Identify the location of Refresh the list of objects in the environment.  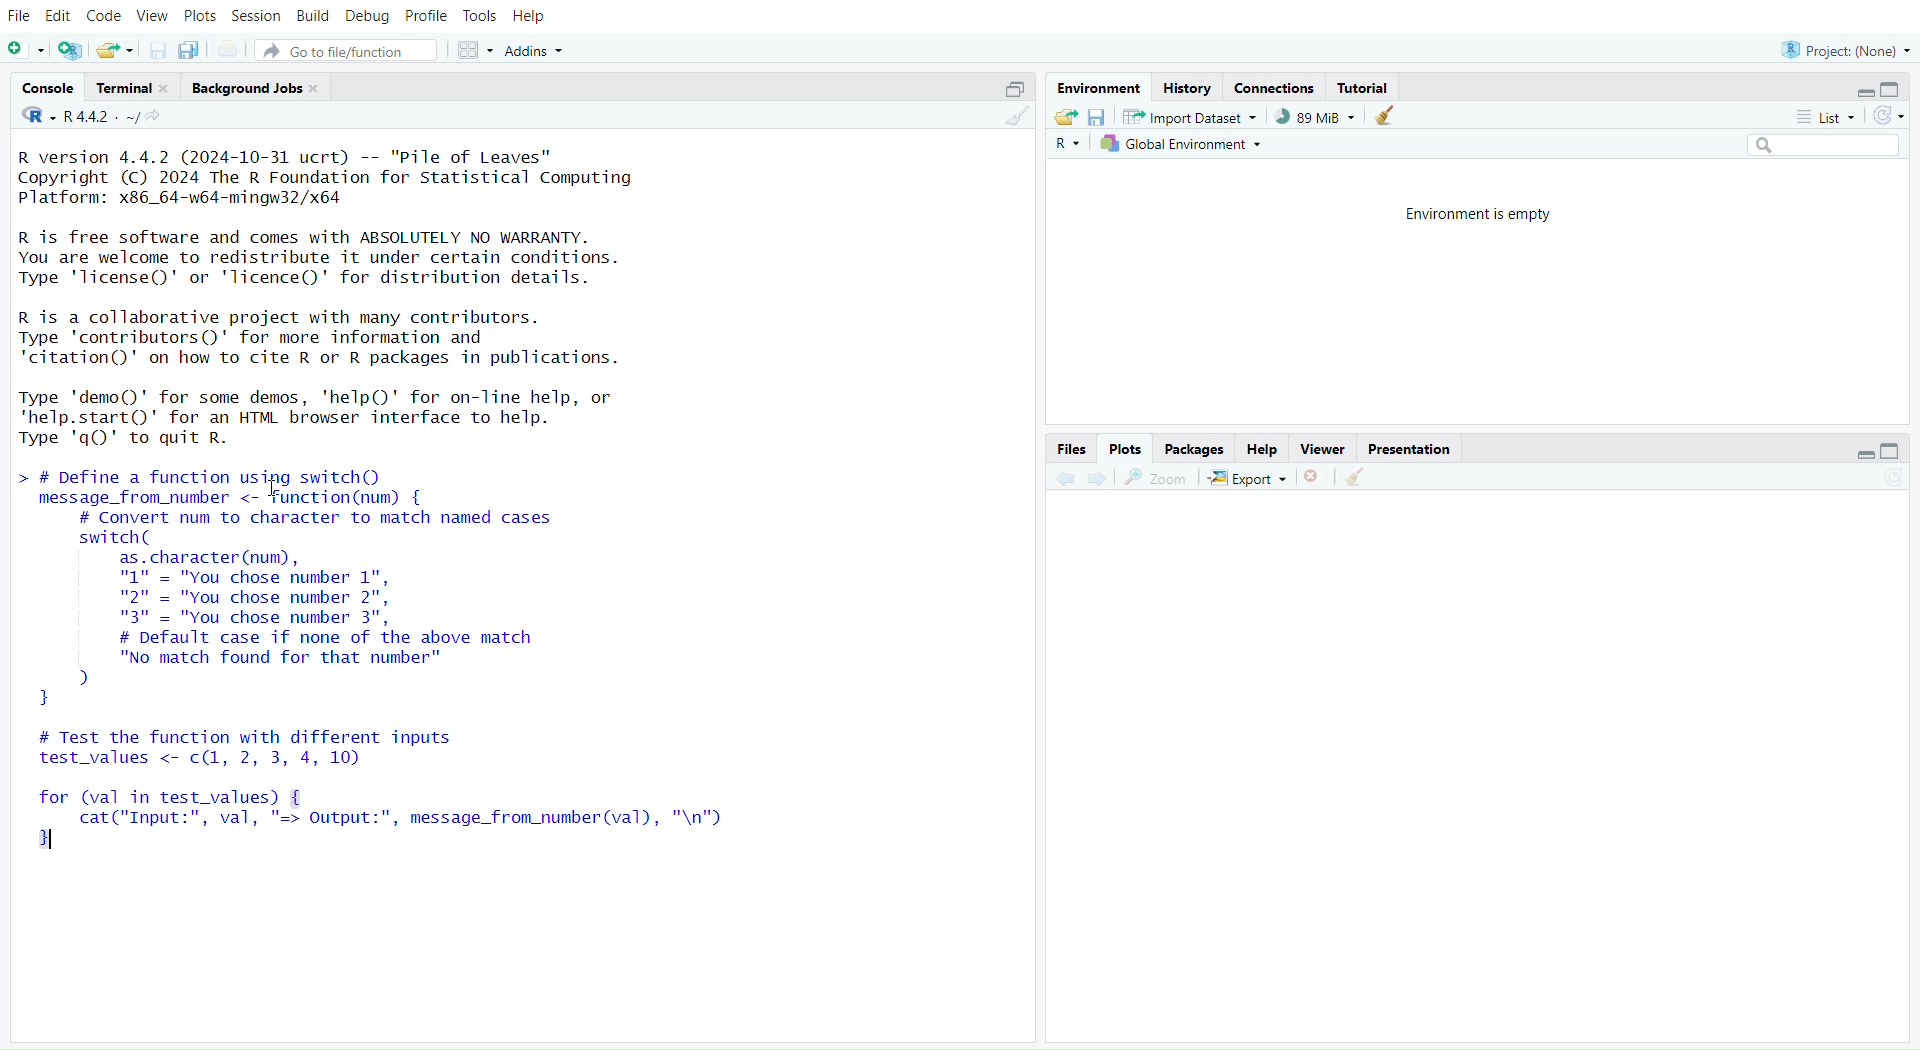
(1890, 115).